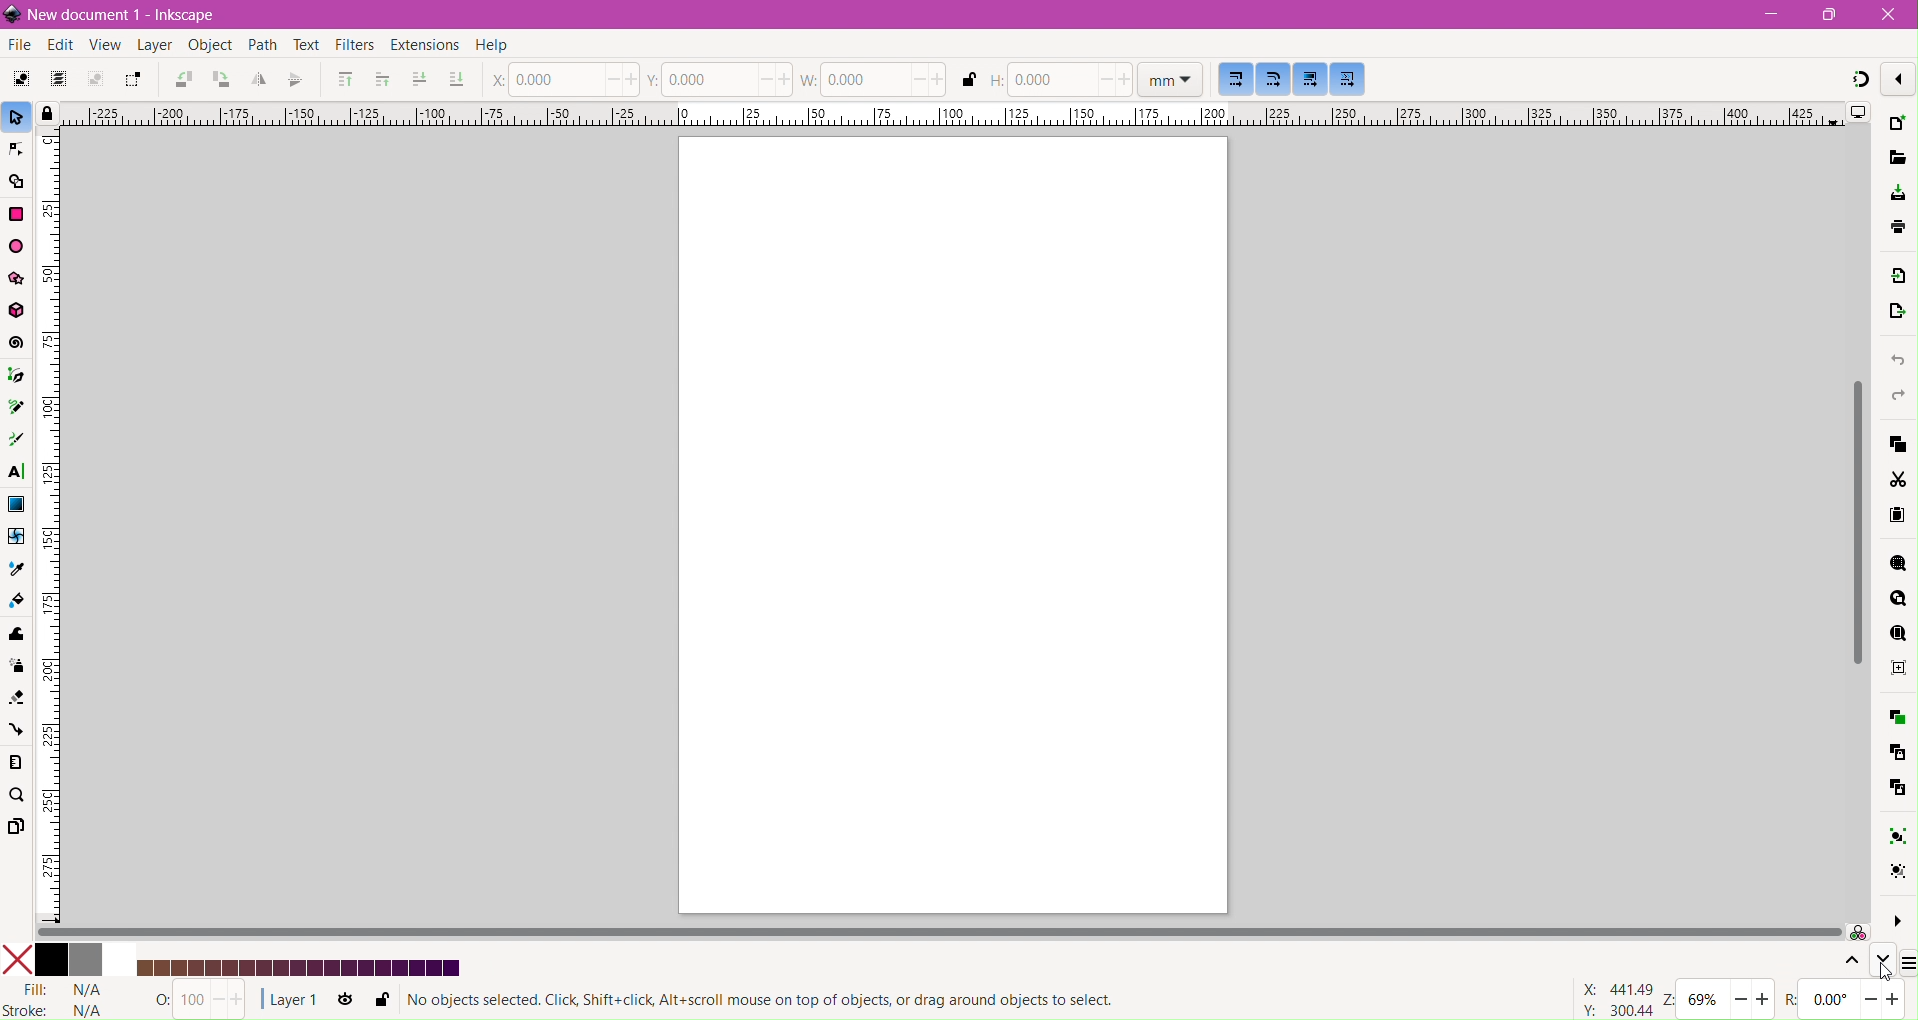  I want to click on Toggle selection box to touch all selected objects, so click(133, 80).